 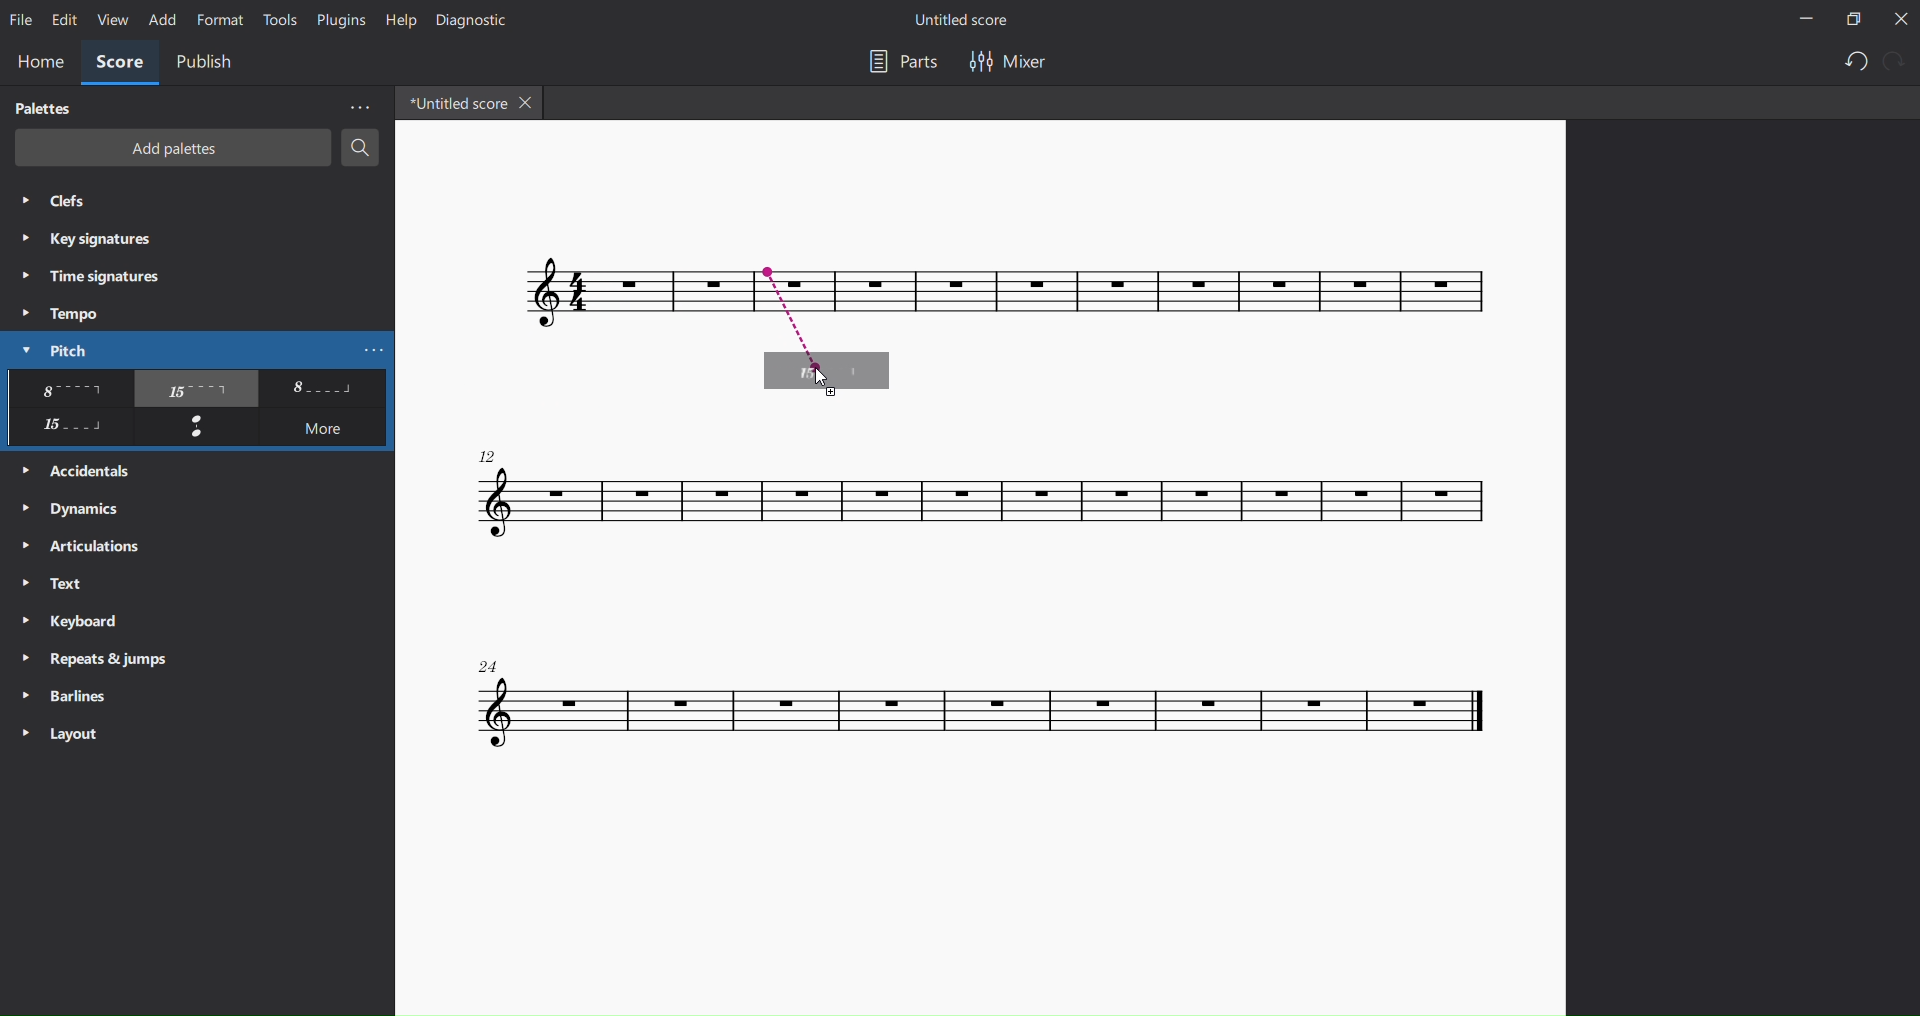 What do you see at coordinates (1853, 62) in the screenshot?
I see `undo` at bounding box center [1853, 62].